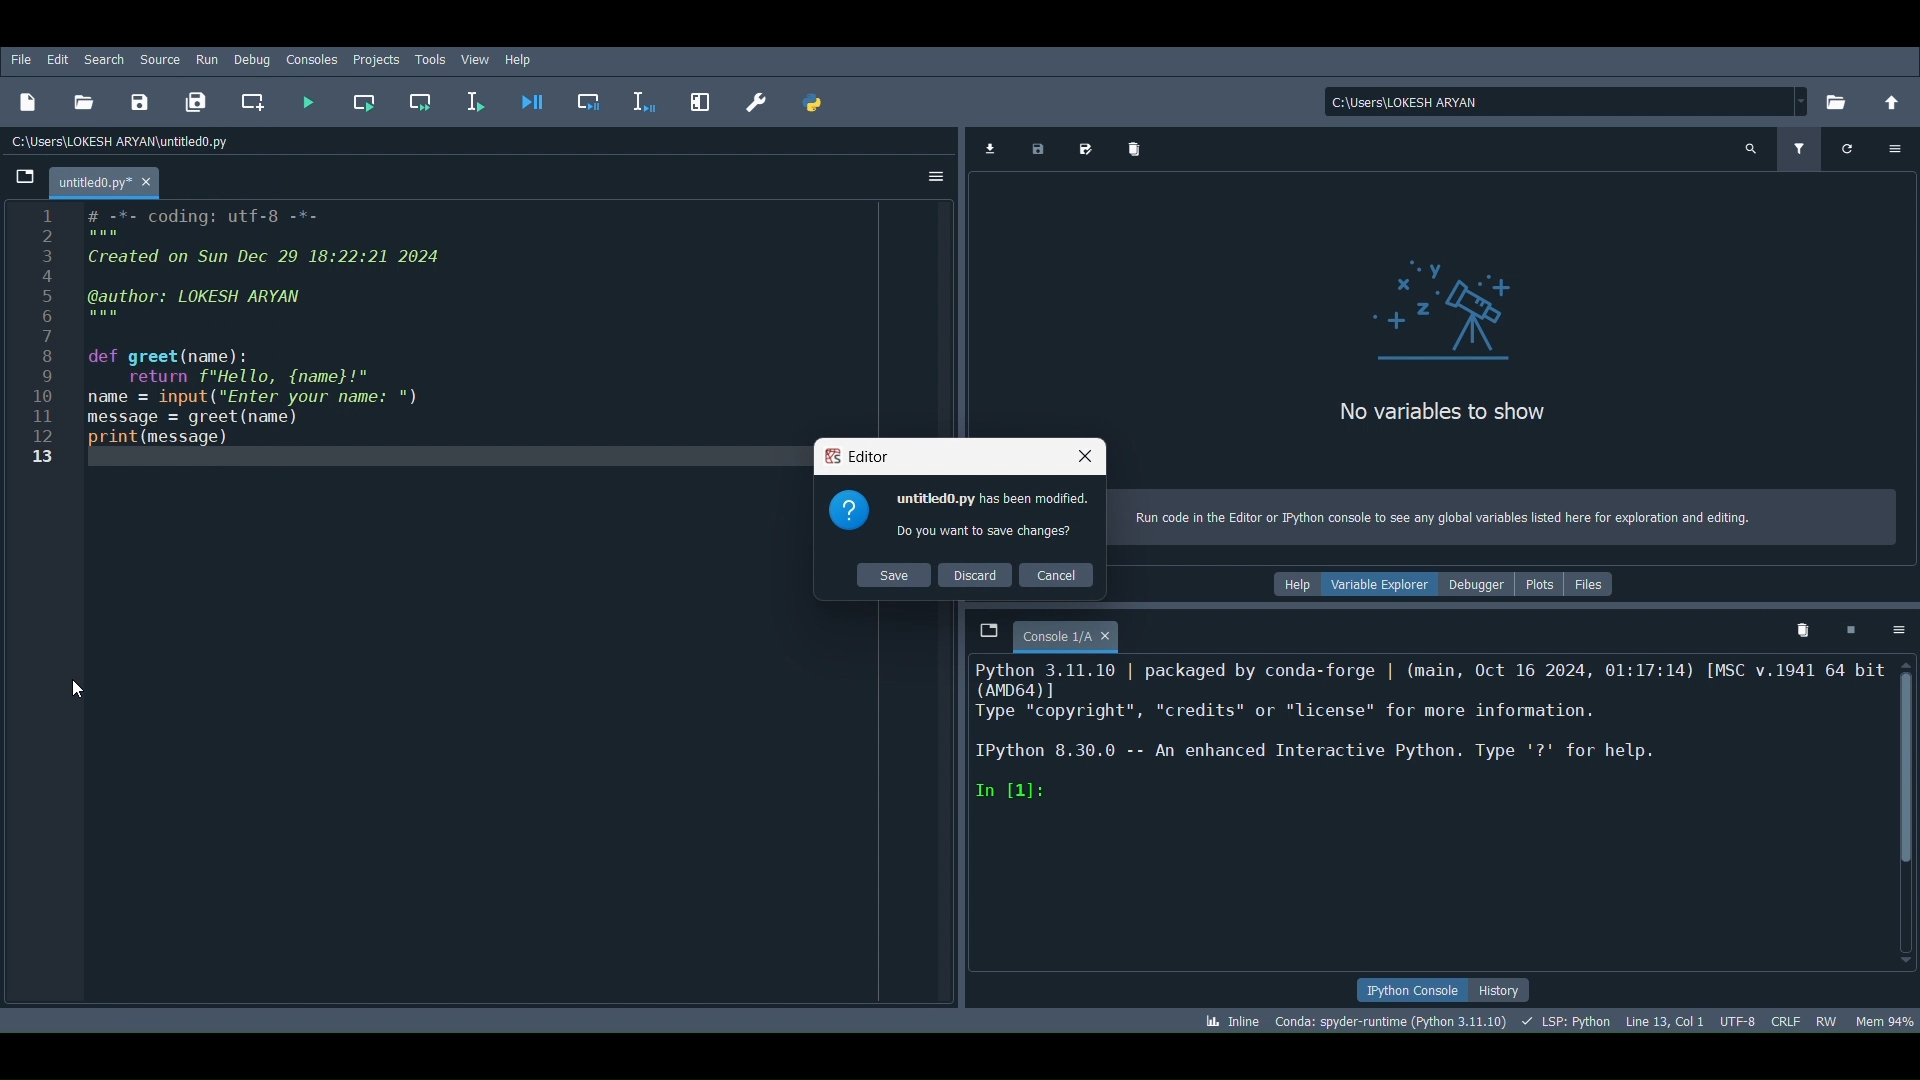 The image size is (1920, 1080). I want to click on Open file (Ctrl + O), so click(85, 100).